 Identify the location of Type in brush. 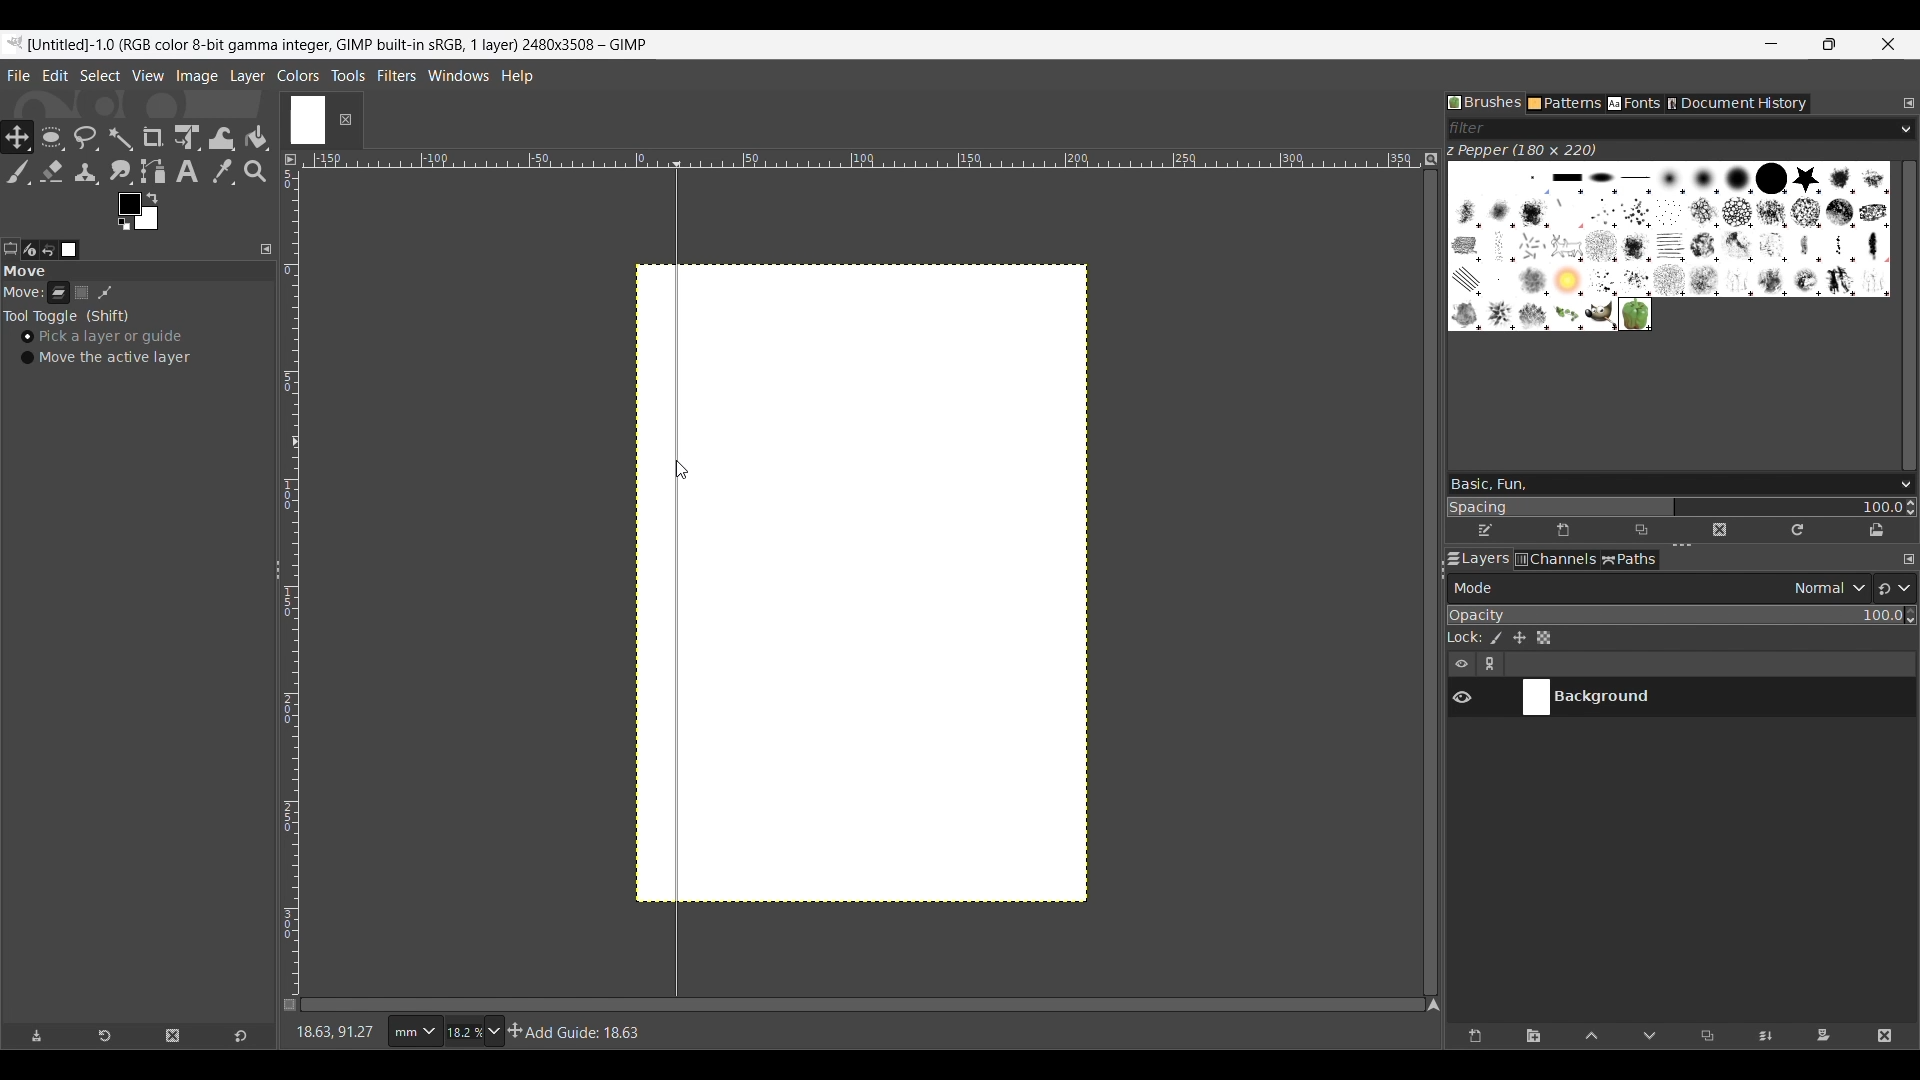
(1664, 484).